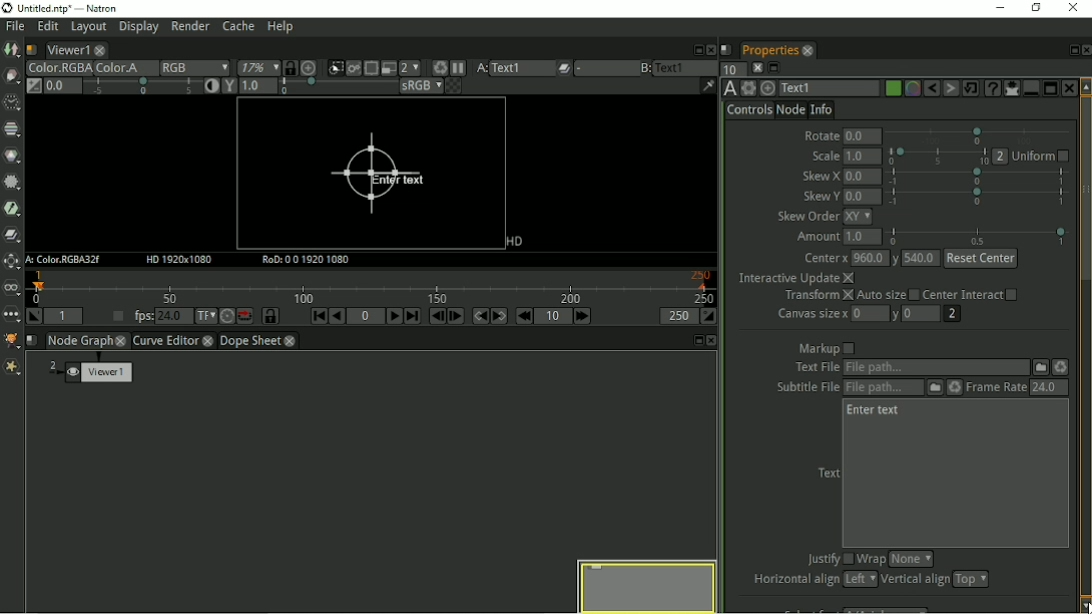 This screenshot has width=1092, height=614. What do you see at coordinates (713, 341) in the screenshot?
I see `Close` at bounding box center [713, 341].